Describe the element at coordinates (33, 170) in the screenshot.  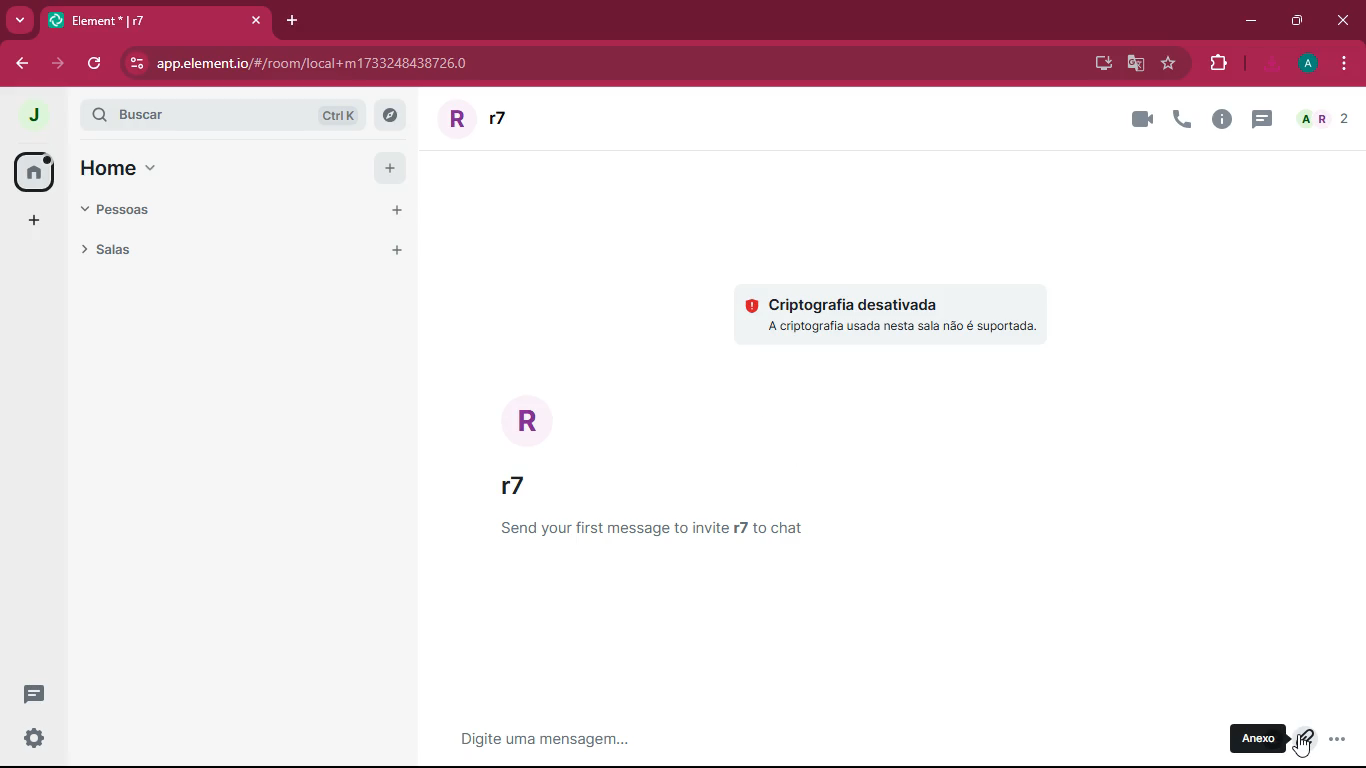
I see `home` at that location.